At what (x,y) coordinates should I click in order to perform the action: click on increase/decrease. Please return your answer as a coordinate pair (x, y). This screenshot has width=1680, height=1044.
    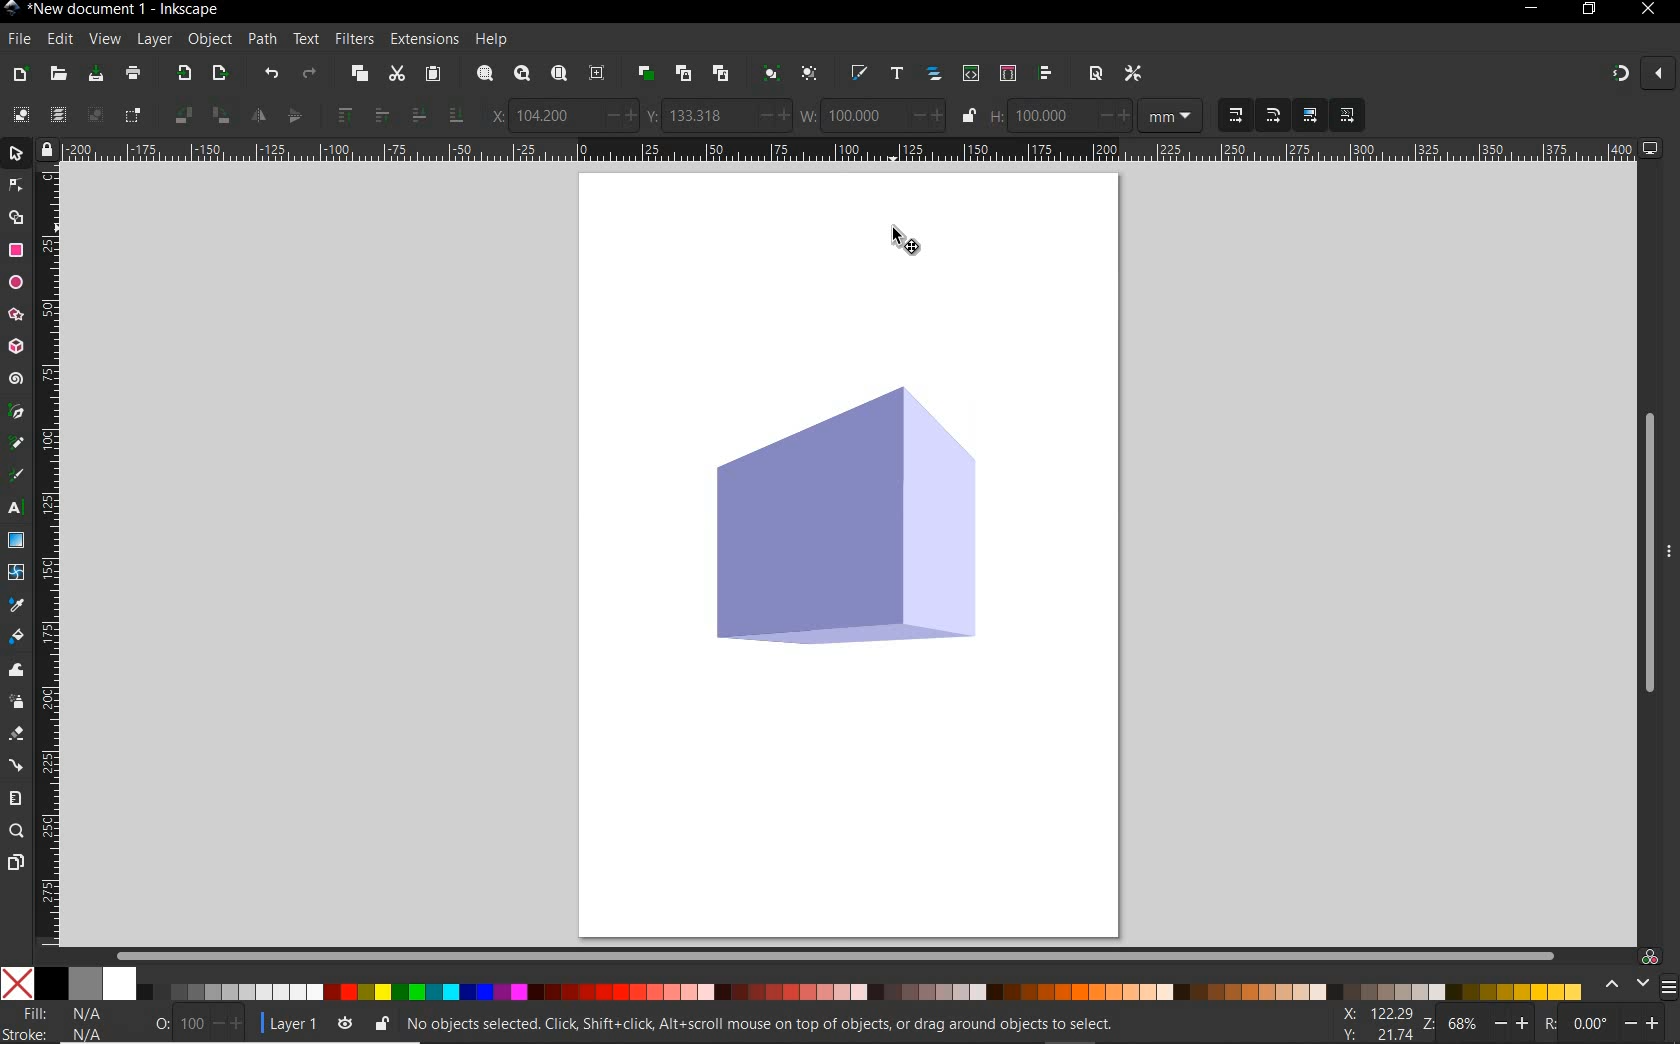
    Looking at the image, I should click on (1114, 115).